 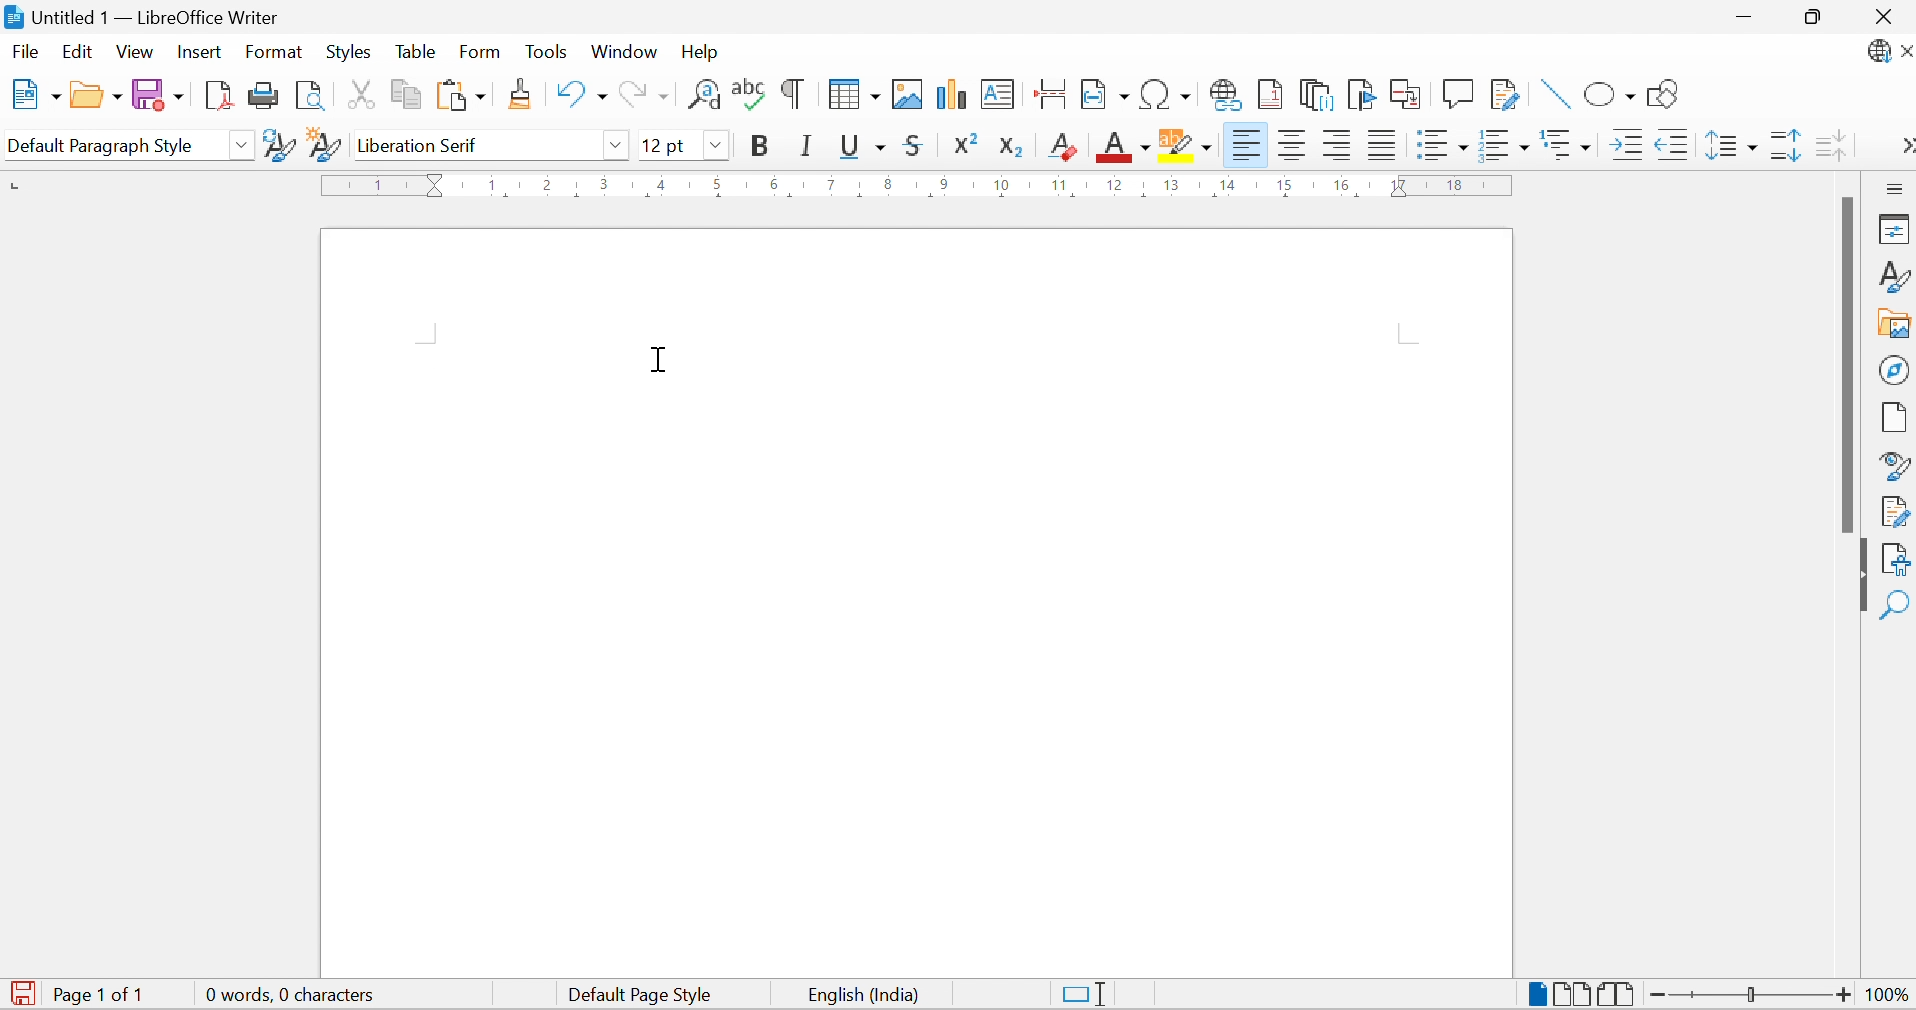 What do you see at coordinates (809, 145) in the screenshot?
I see `Italic` at bounding box center [809, 145].